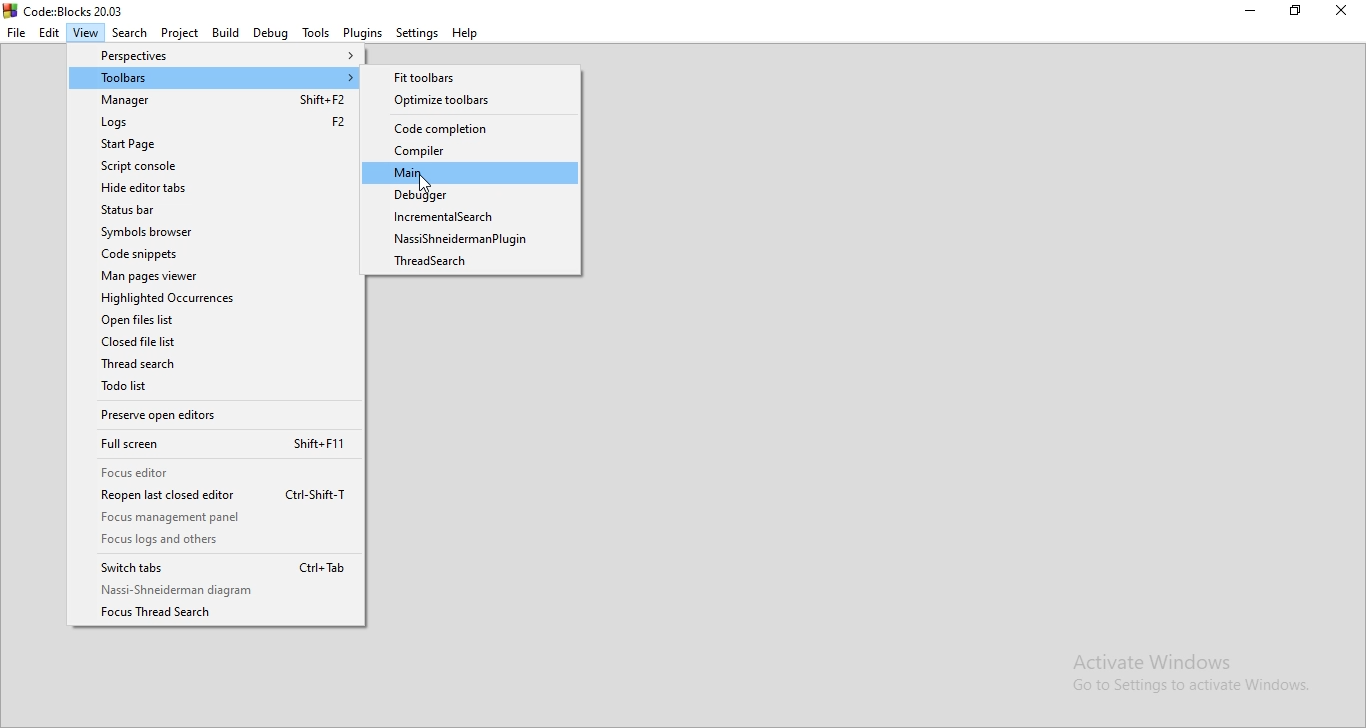 The height and width of the screenshot is (728, 1366). I want to click on Logs , so click(216, 124).